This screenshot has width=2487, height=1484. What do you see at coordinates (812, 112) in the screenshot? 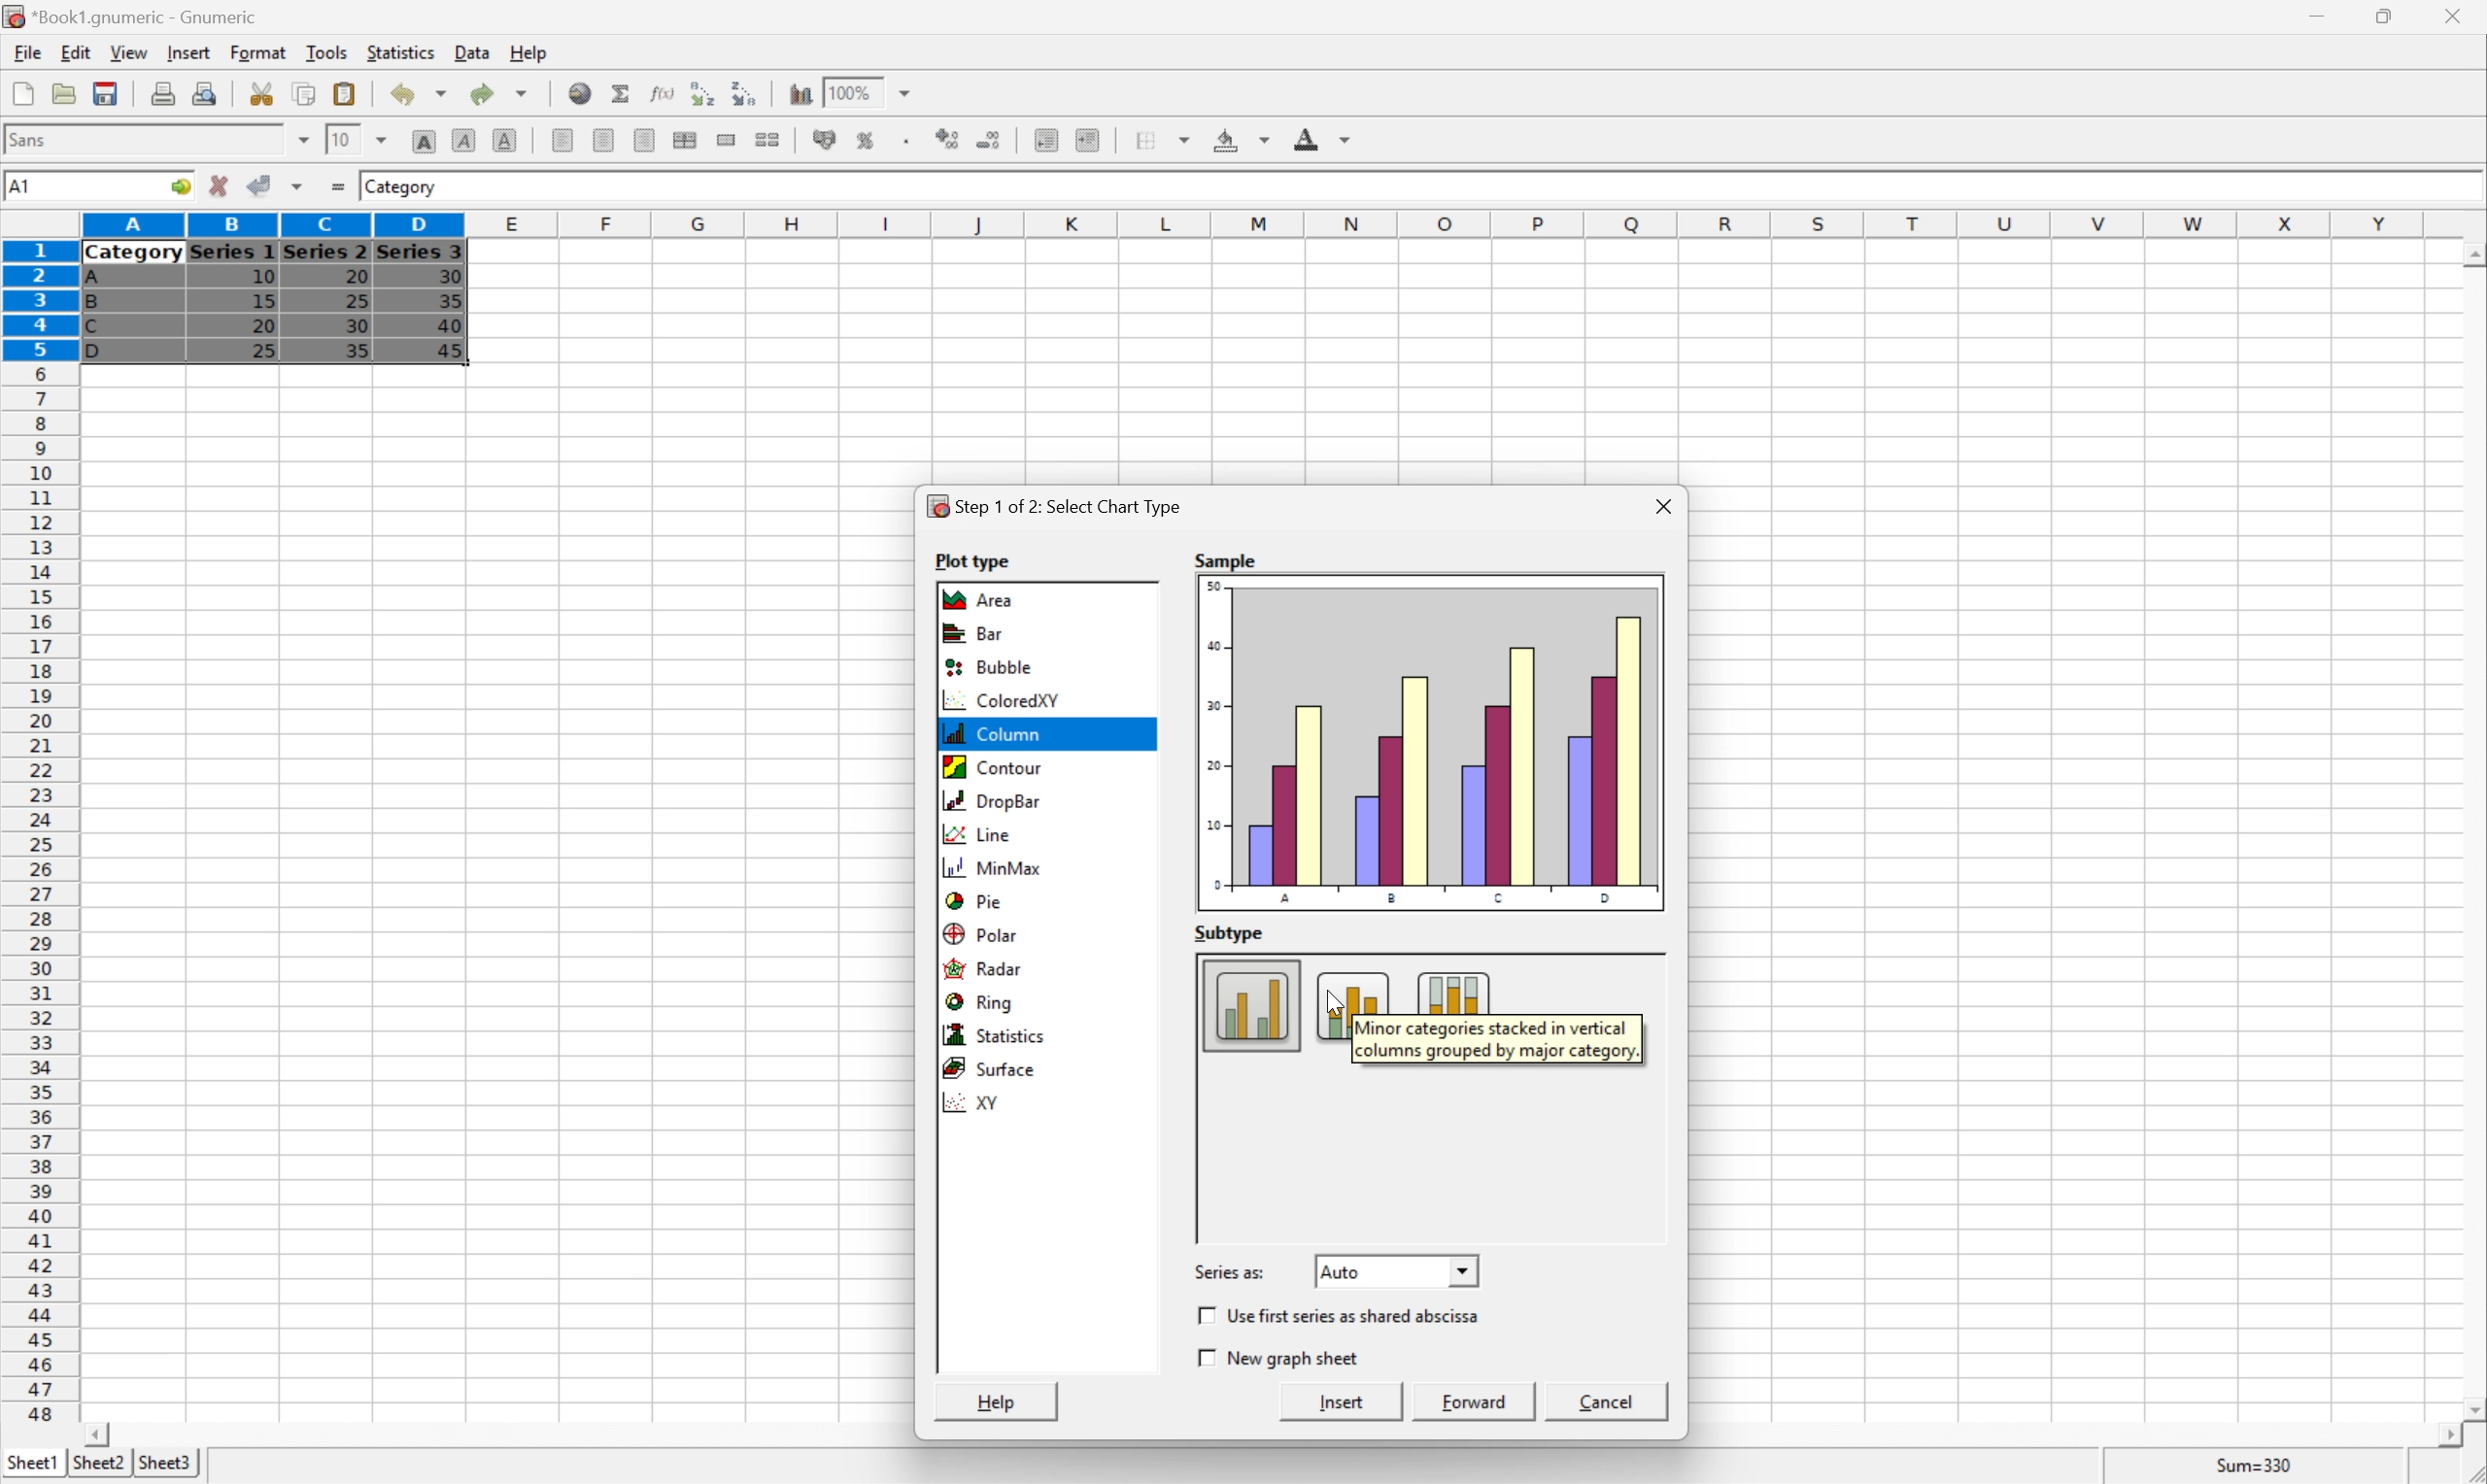
I see `Cursor` at bounding box center [812, 112].